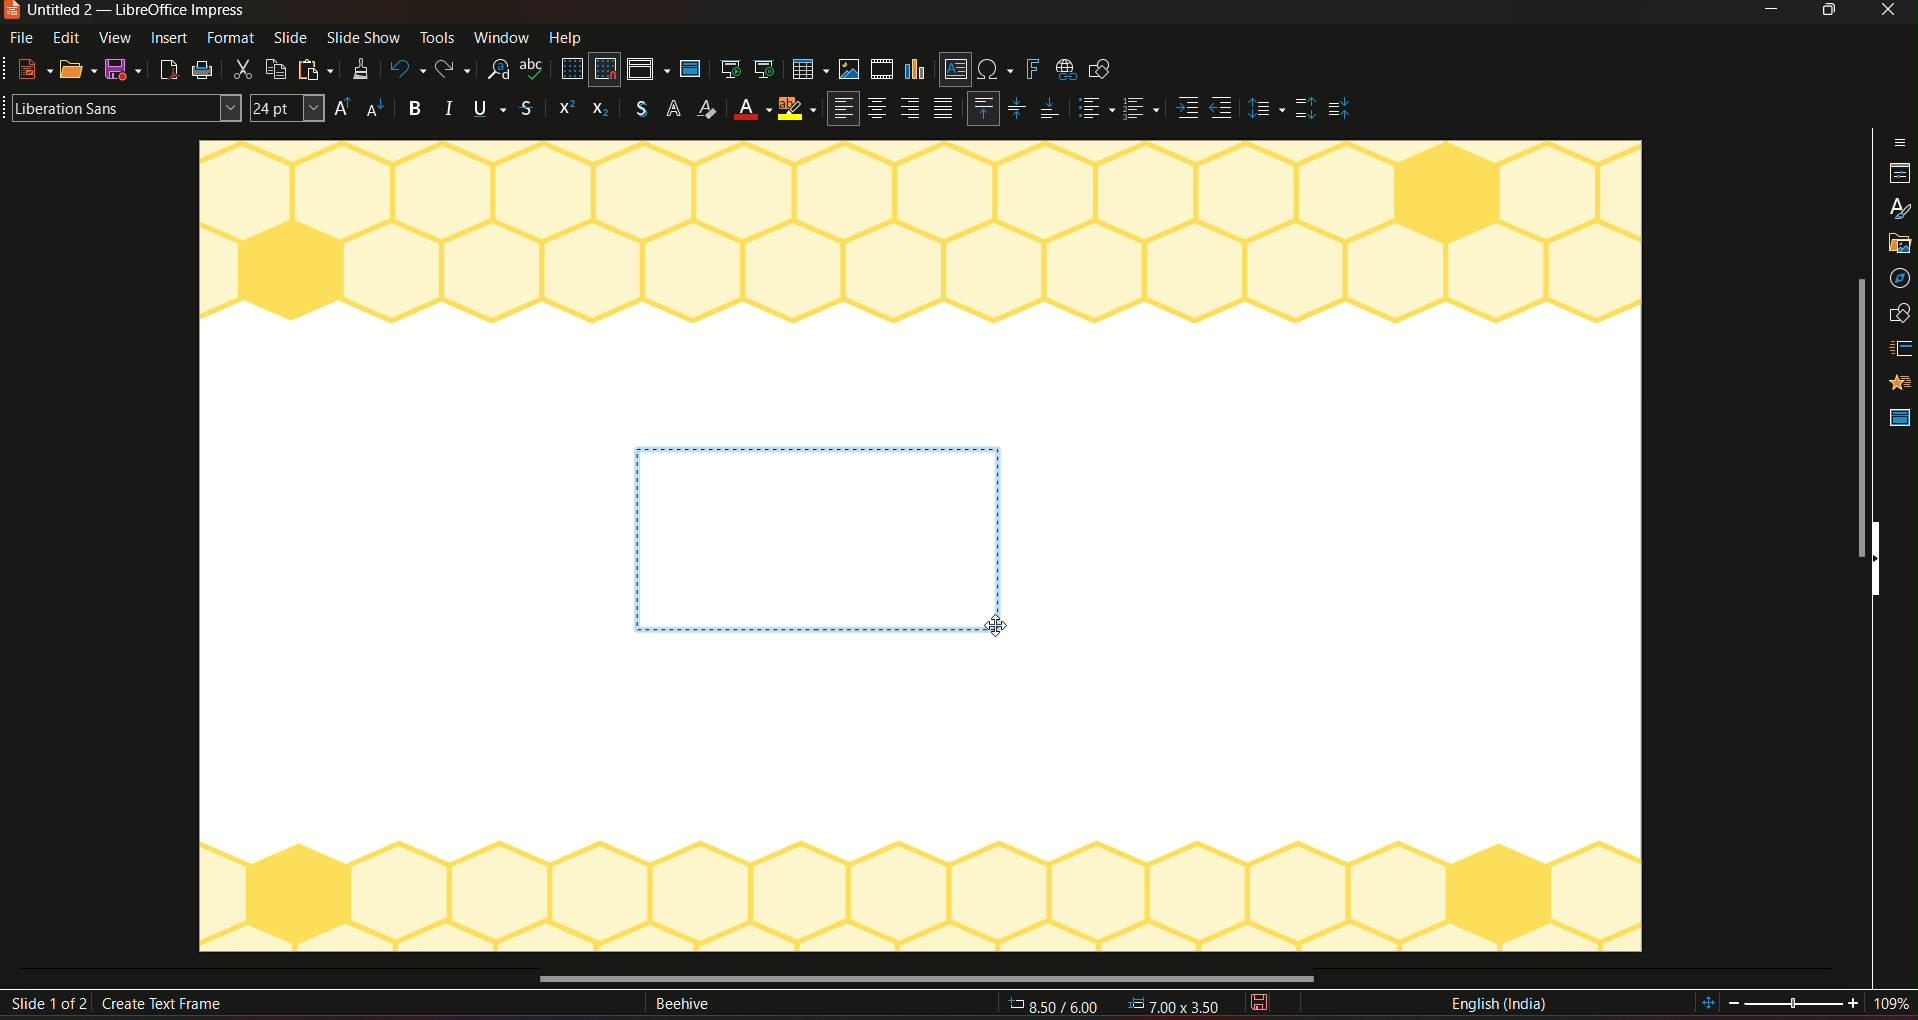 The width and height of the screenshot is (1918, 1020). What do you see at coordinates (636, 110) in the screenshot?
I see `currency` at bounding box center [636, 110].